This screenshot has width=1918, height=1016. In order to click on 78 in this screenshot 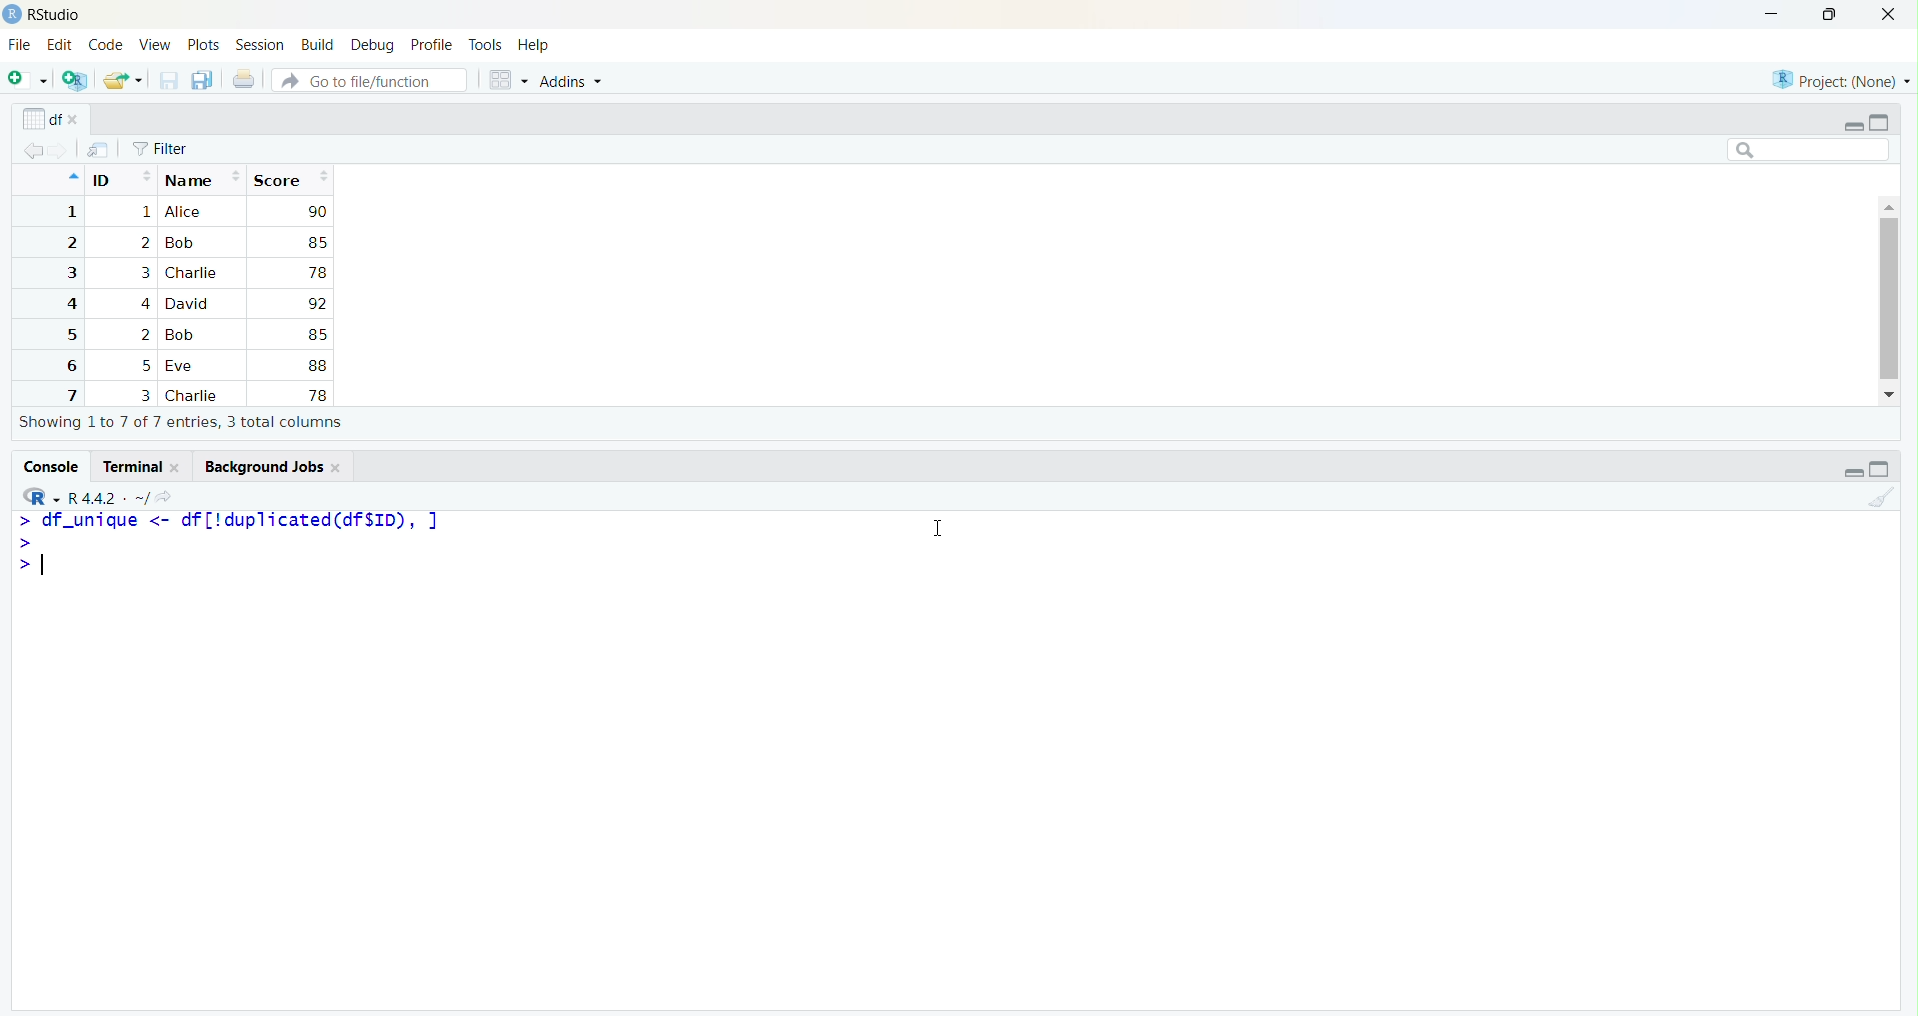, I will do `click(317, 273)`.